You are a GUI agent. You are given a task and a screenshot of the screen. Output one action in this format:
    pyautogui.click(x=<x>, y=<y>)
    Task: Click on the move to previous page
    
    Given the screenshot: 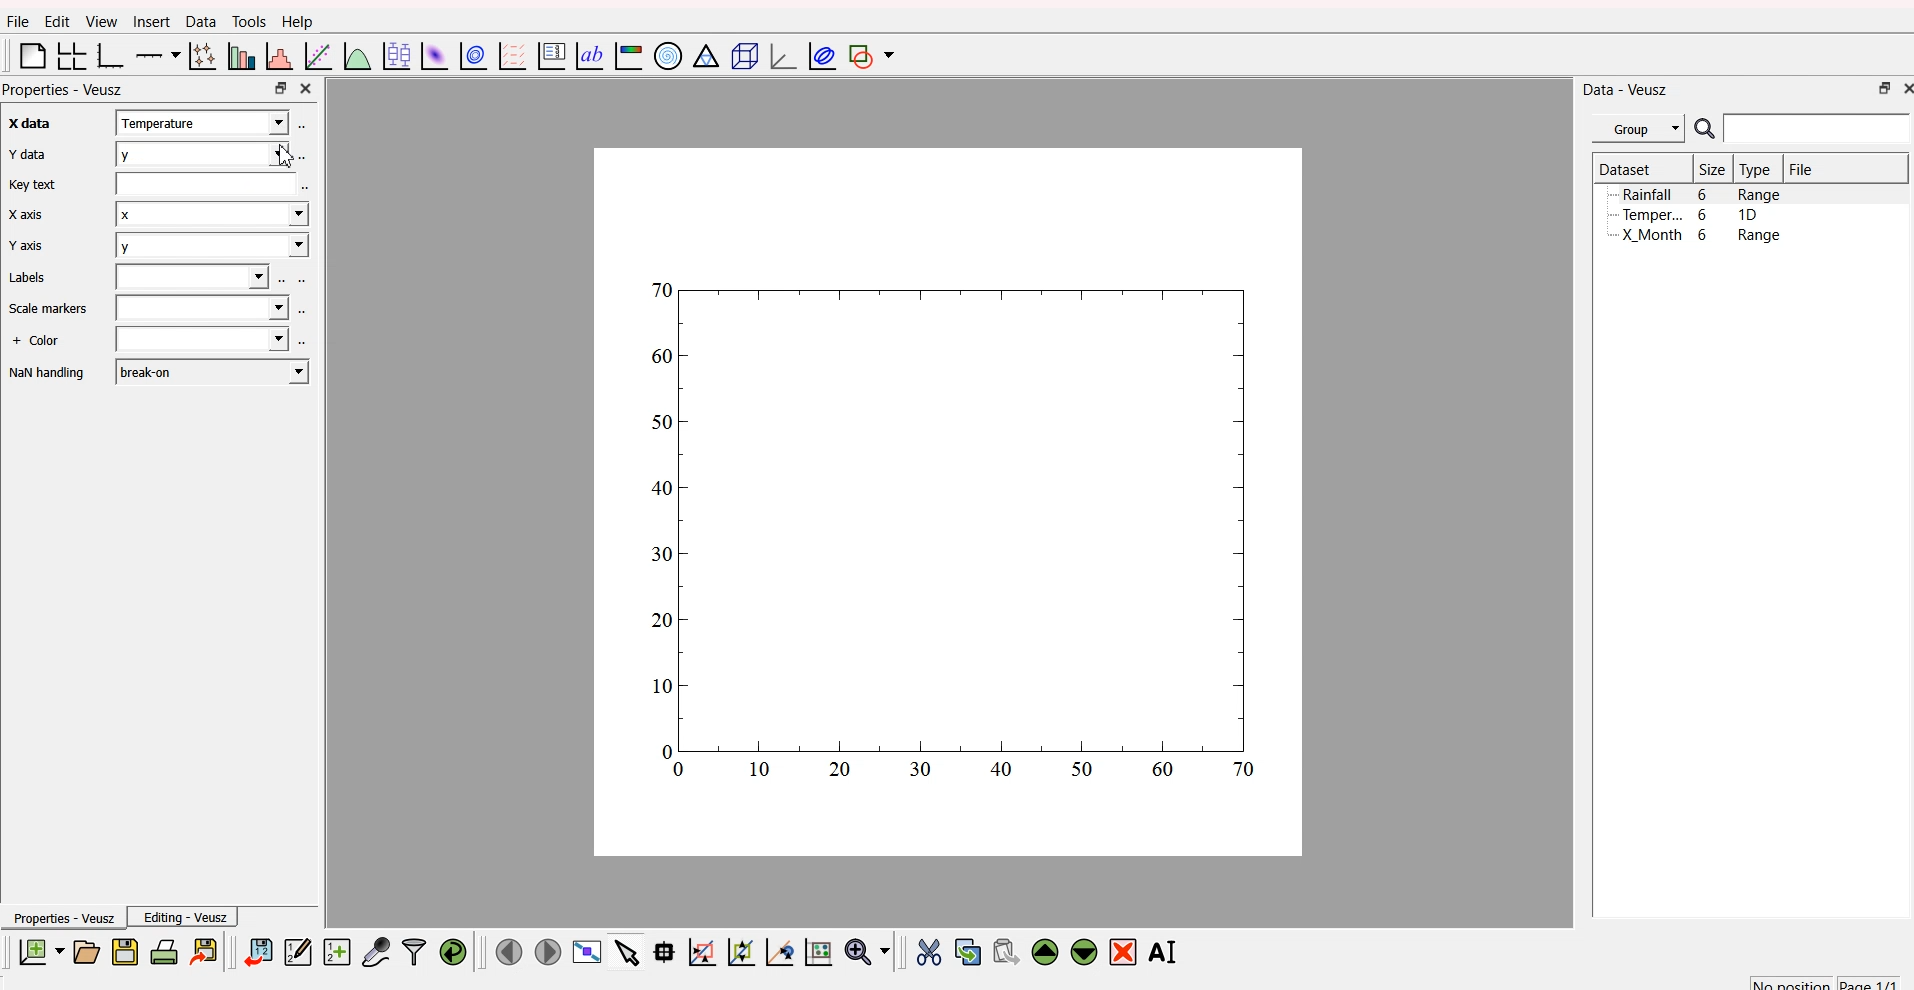 What is the action you would take?
    pyautogui.click(x=509, y=950)
    